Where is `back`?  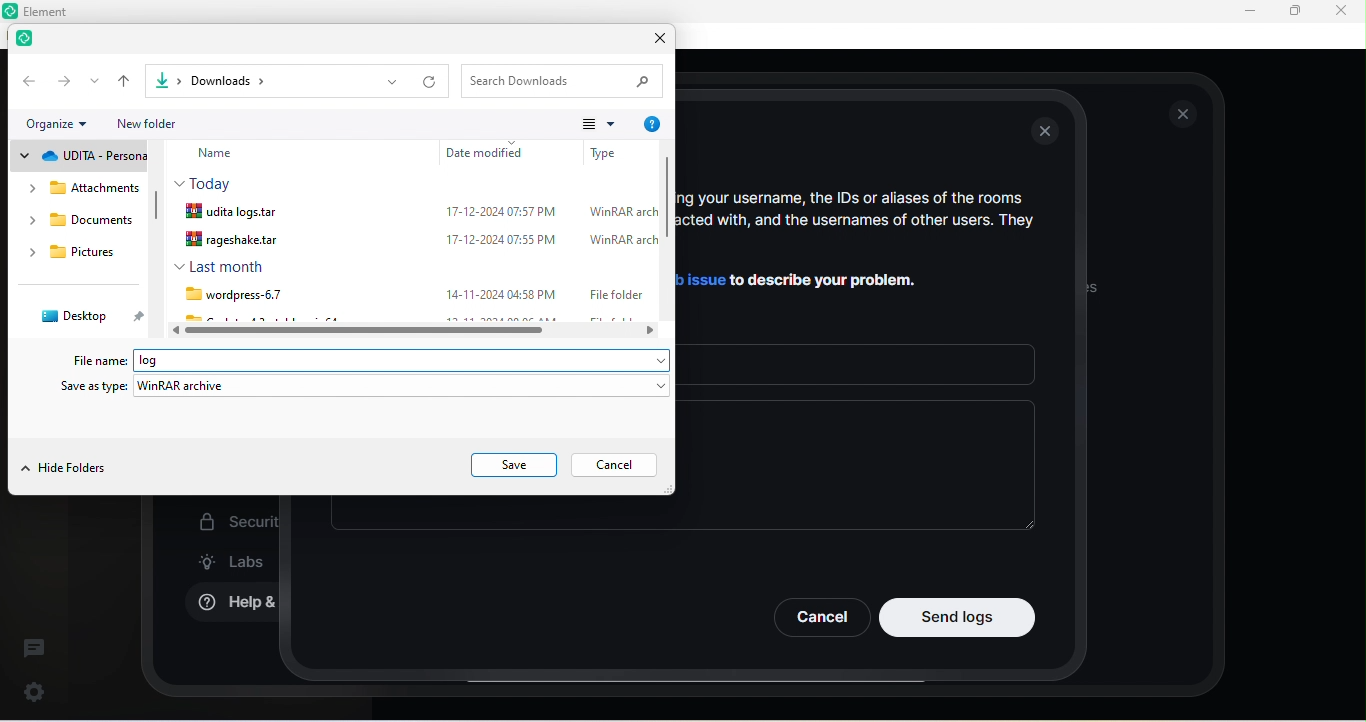
back is located at coordinates (27, 80).